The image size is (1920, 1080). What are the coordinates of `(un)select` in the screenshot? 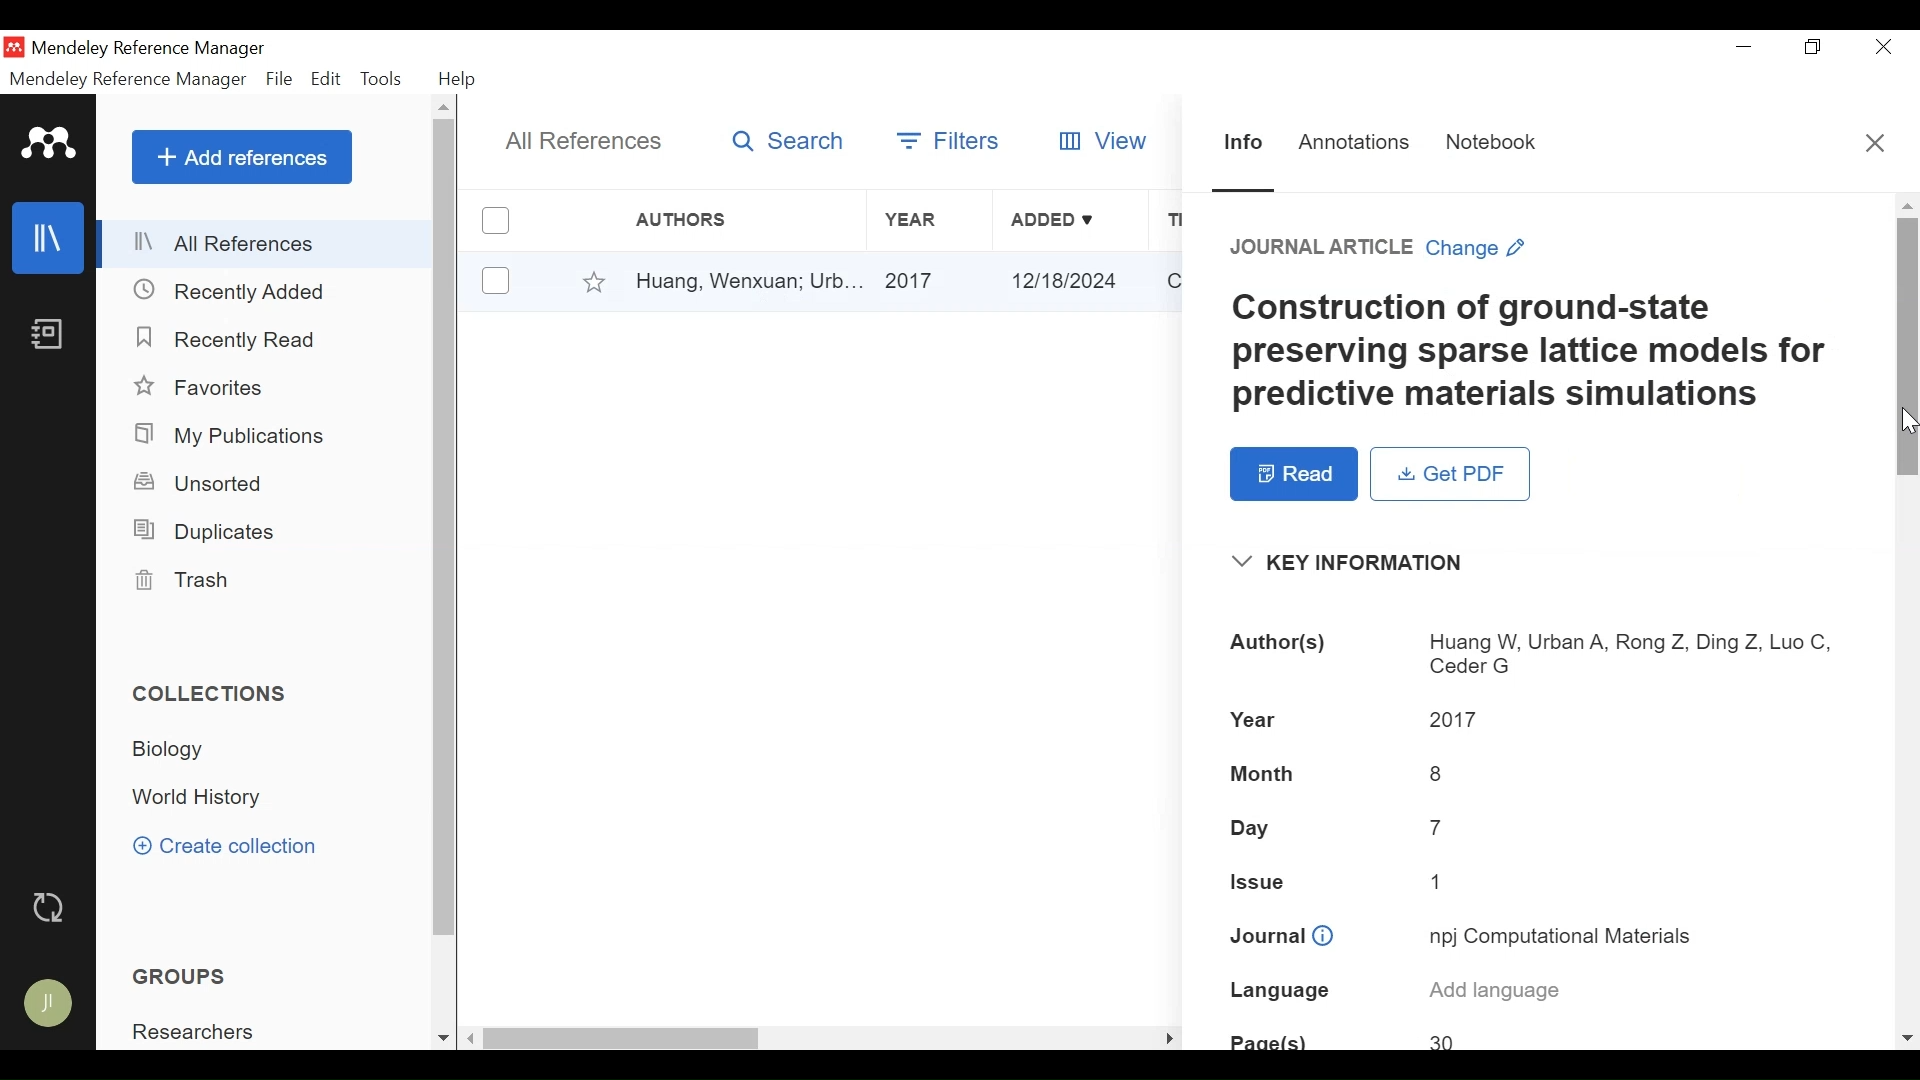 It's located at (494, 280).